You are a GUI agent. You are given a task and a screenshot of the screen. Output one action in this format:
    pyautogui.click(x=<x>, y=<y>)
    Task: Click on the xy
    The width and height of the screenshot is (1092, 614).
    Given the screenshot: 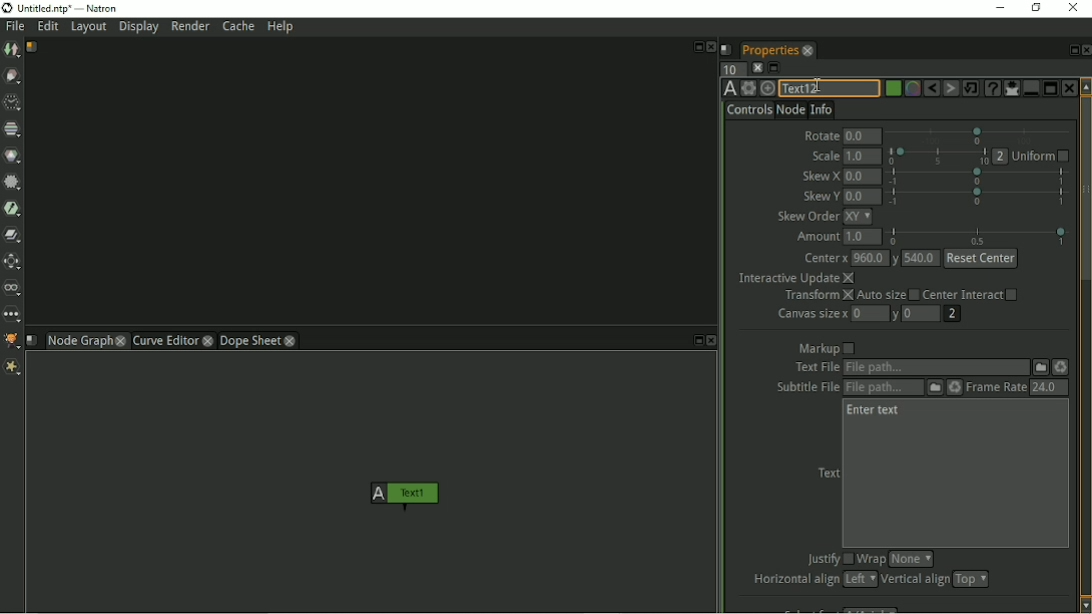 What is the action you would take?
    pyautogui.click(x=858, y=217)
    